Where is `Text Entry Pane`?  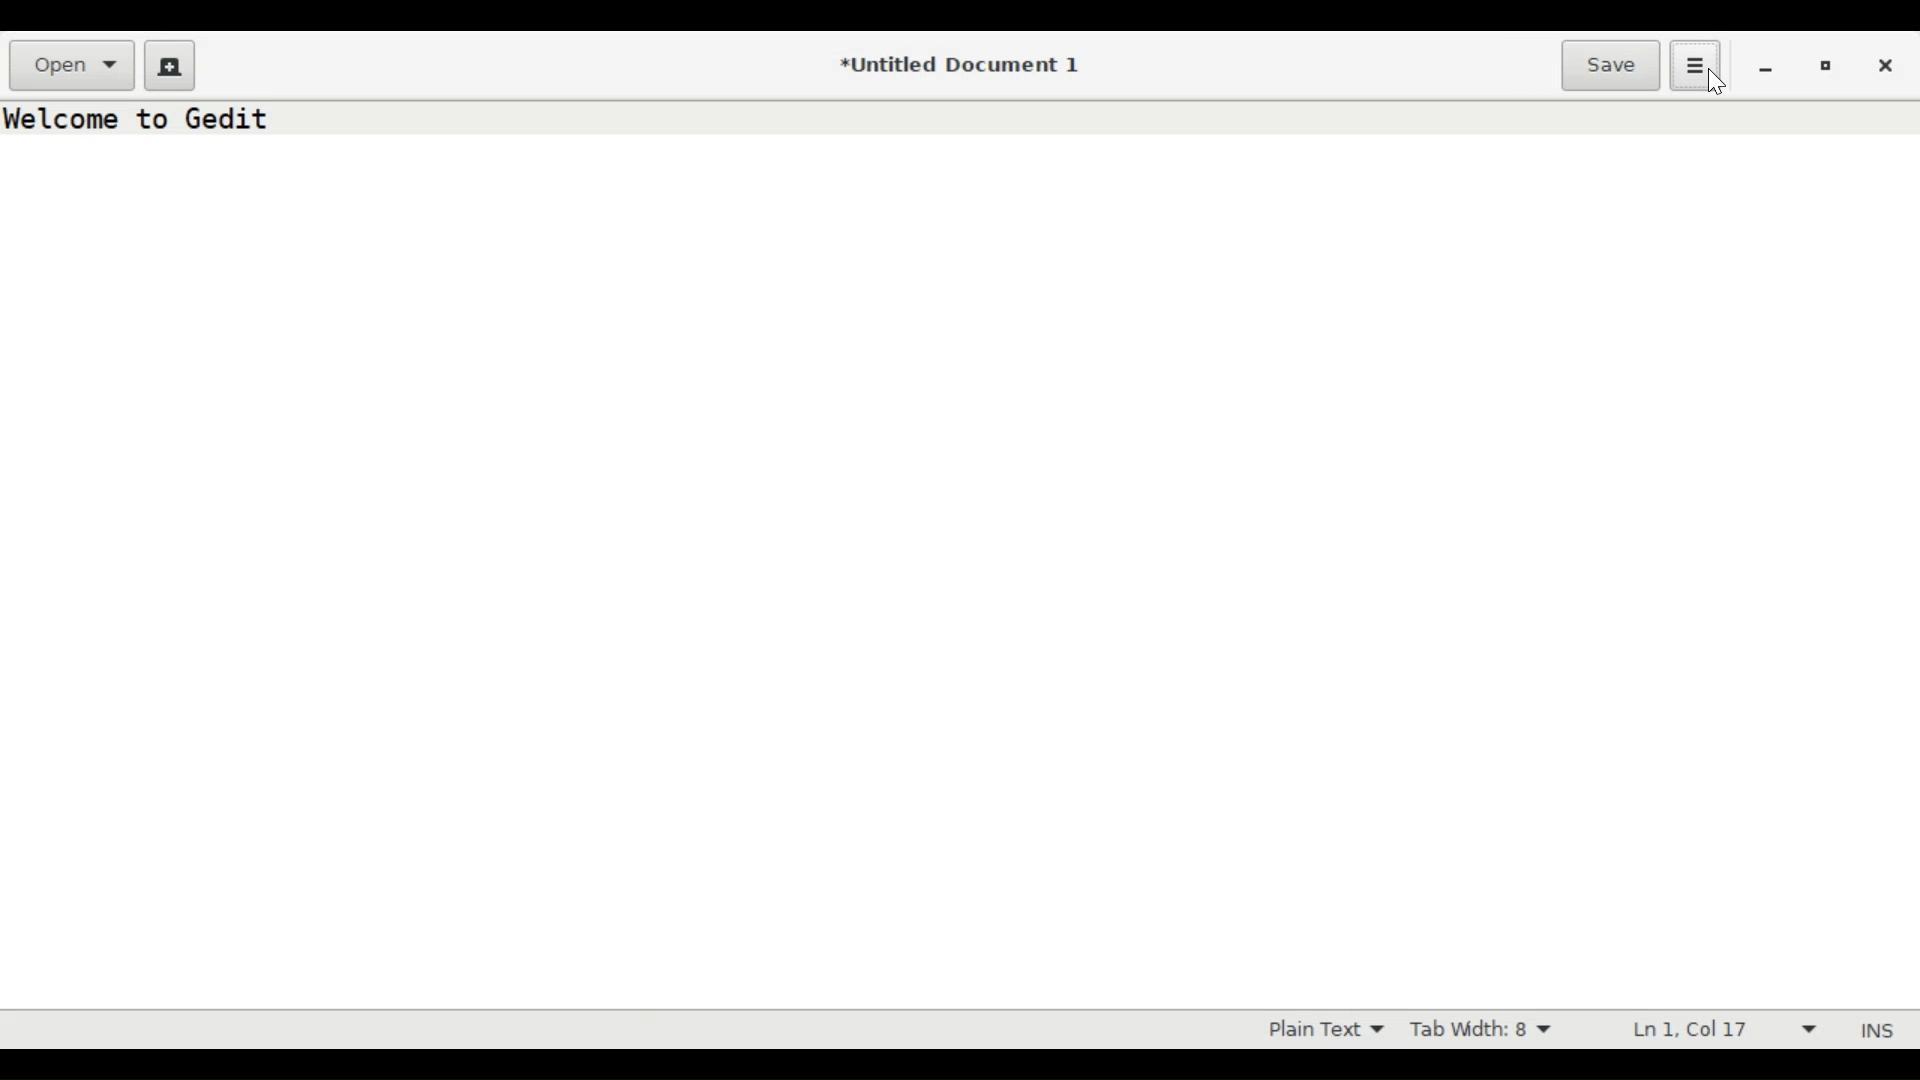
Text Entry Pane is located at coordinates (959, 550).